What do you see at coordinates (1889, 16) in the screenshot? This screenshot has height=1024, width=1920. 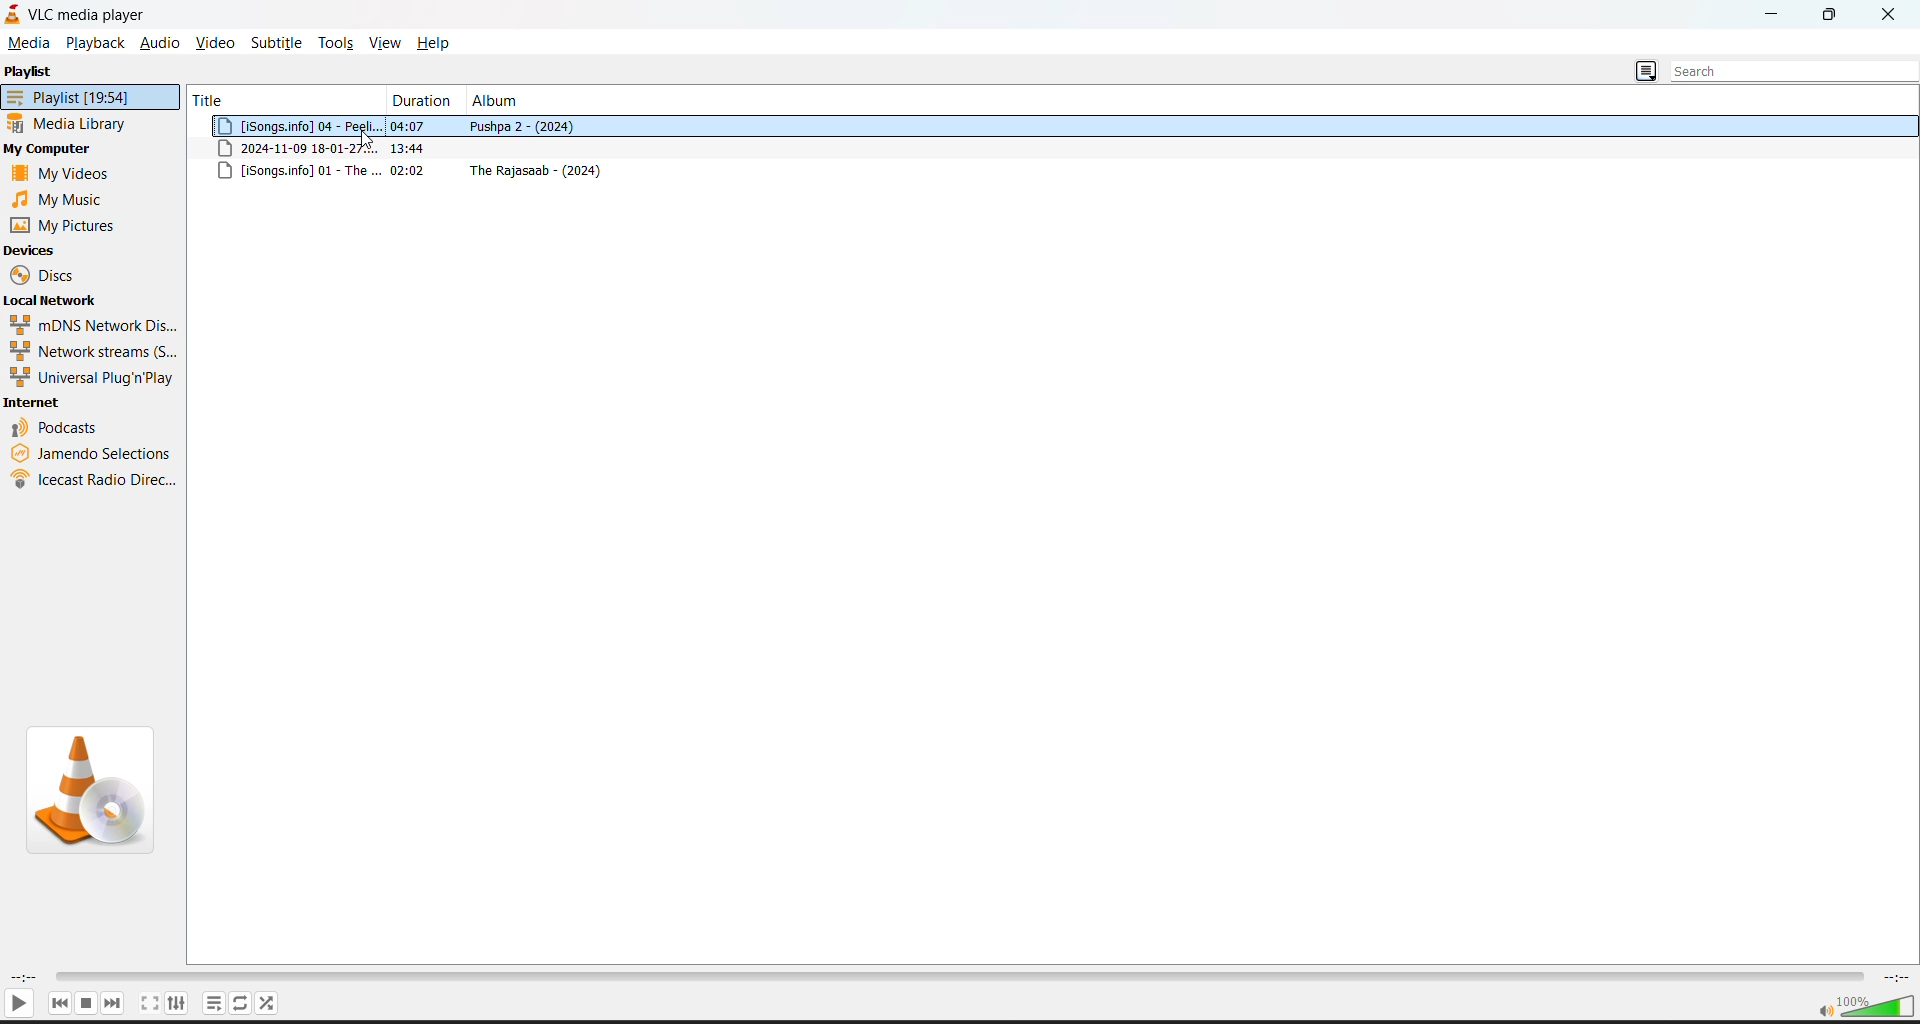 I see `close` at bounding box center [1889, 16].